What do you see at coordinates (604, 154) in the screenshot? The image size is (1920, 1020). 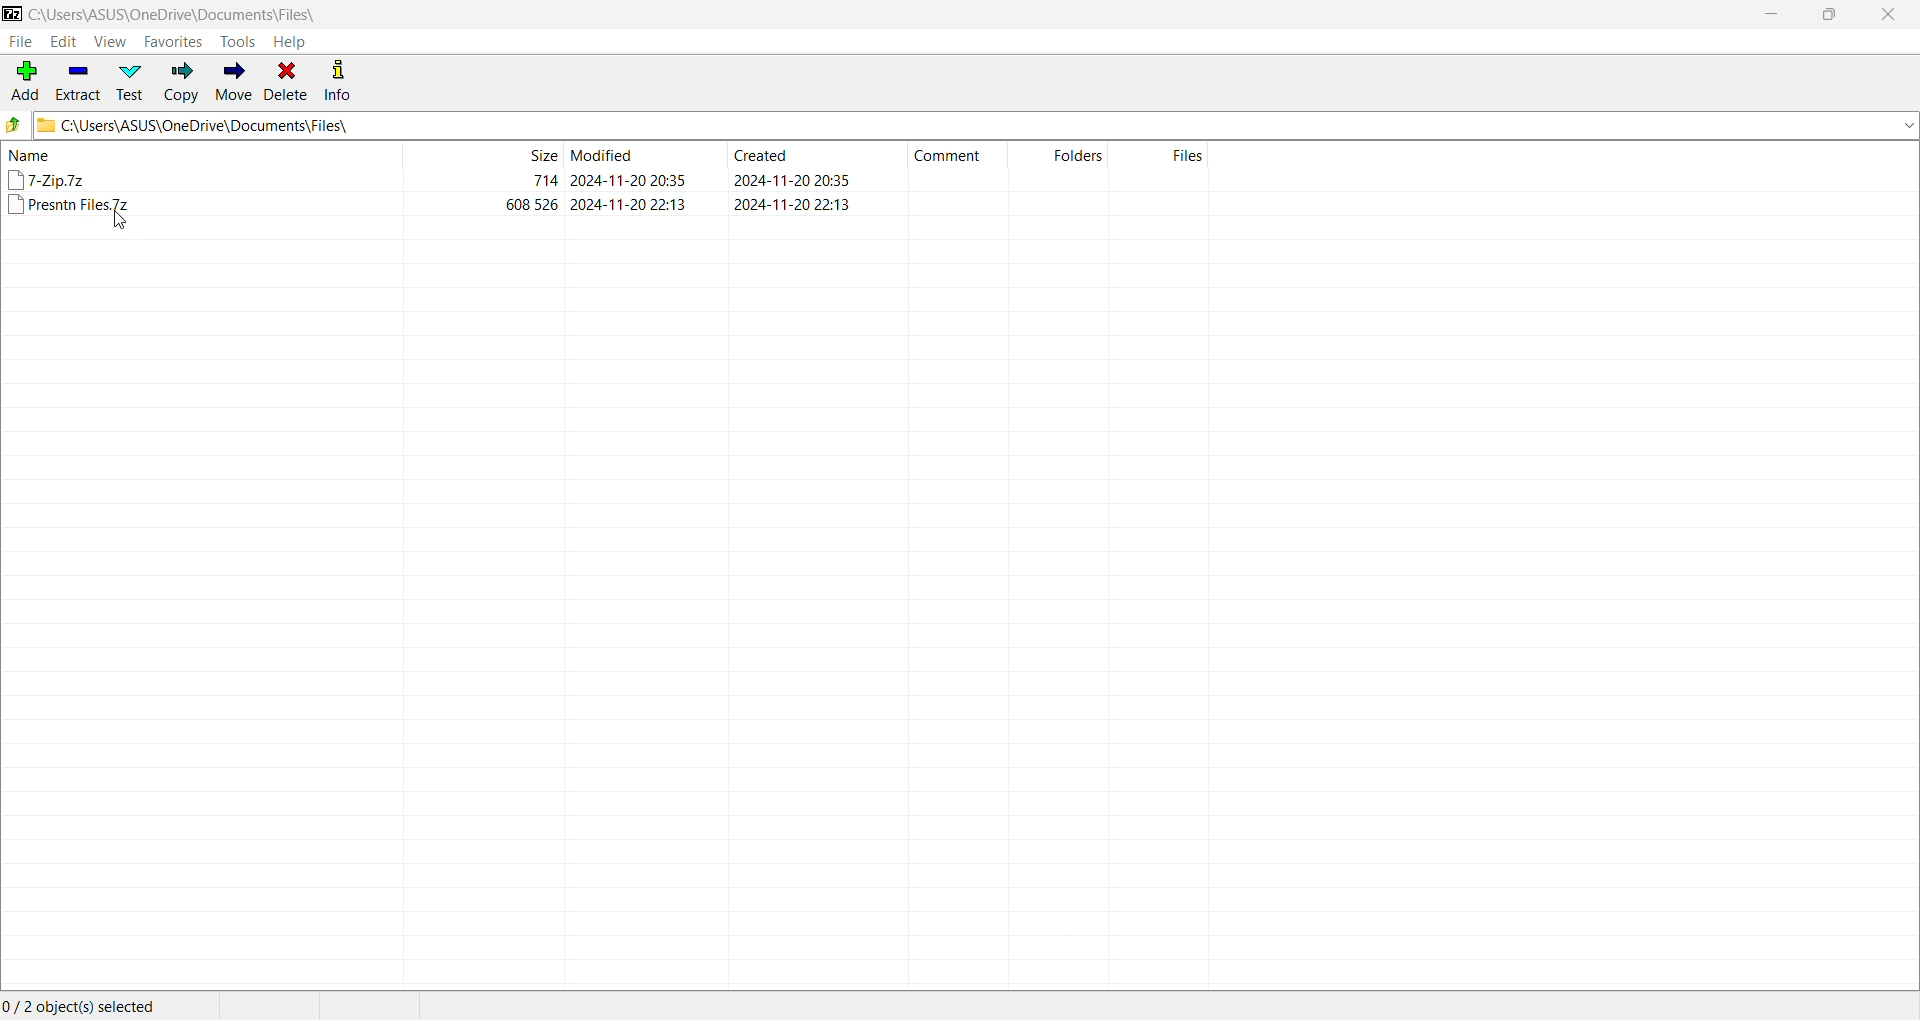 I see `modified` at bounding box center [604, 154].